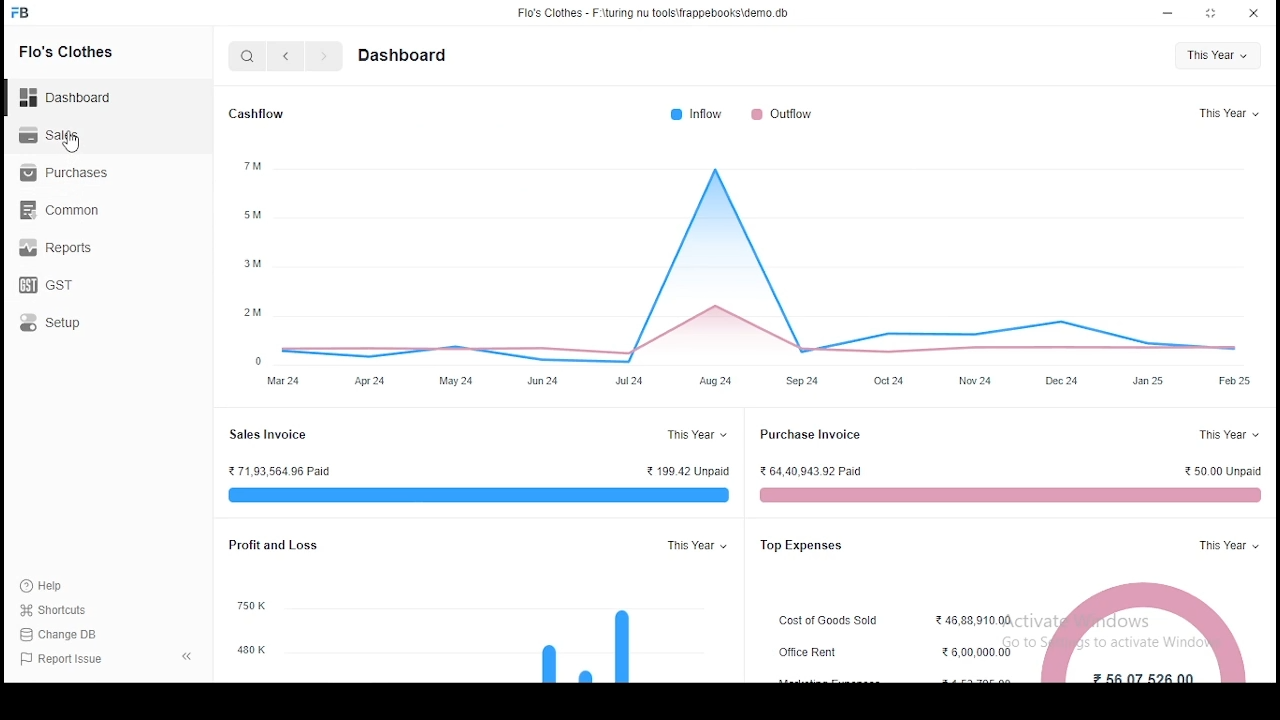  Describe the element at coordinates (1214, 13) in the screenshot. I see `restore` at that location.